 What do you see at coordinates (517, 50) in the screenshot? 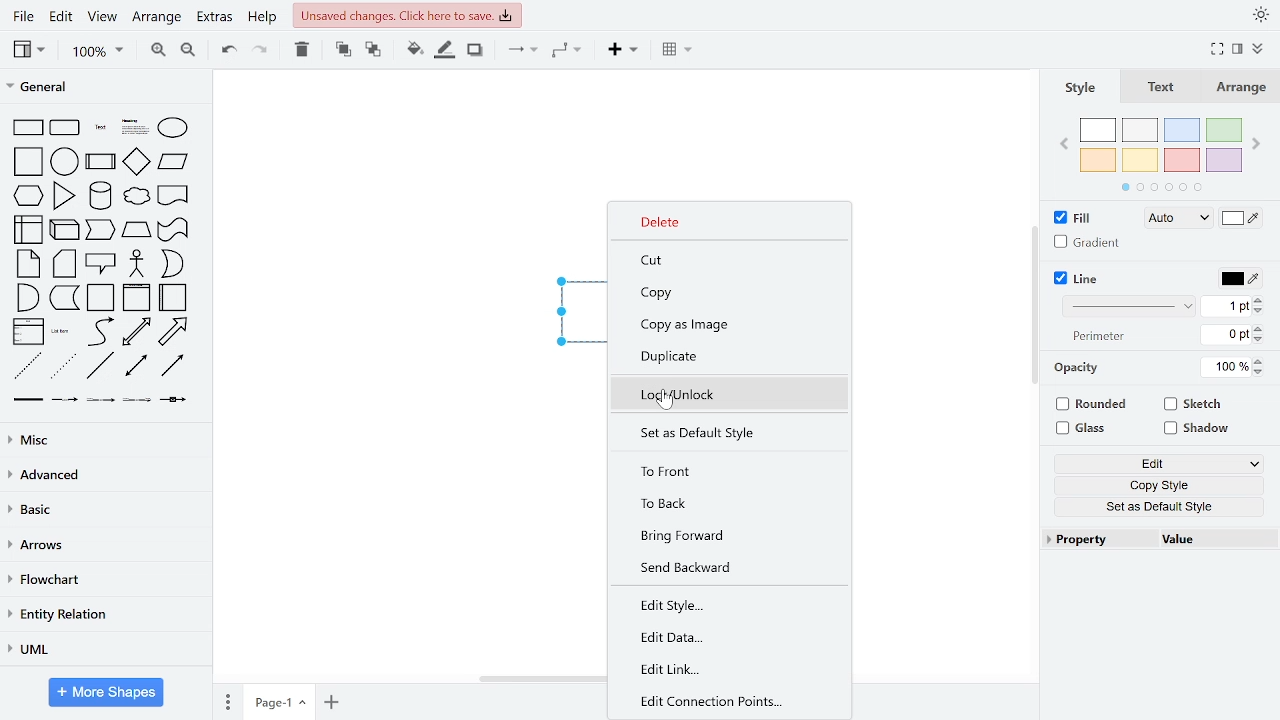
I see `connector` at bounding box center [517, 50].